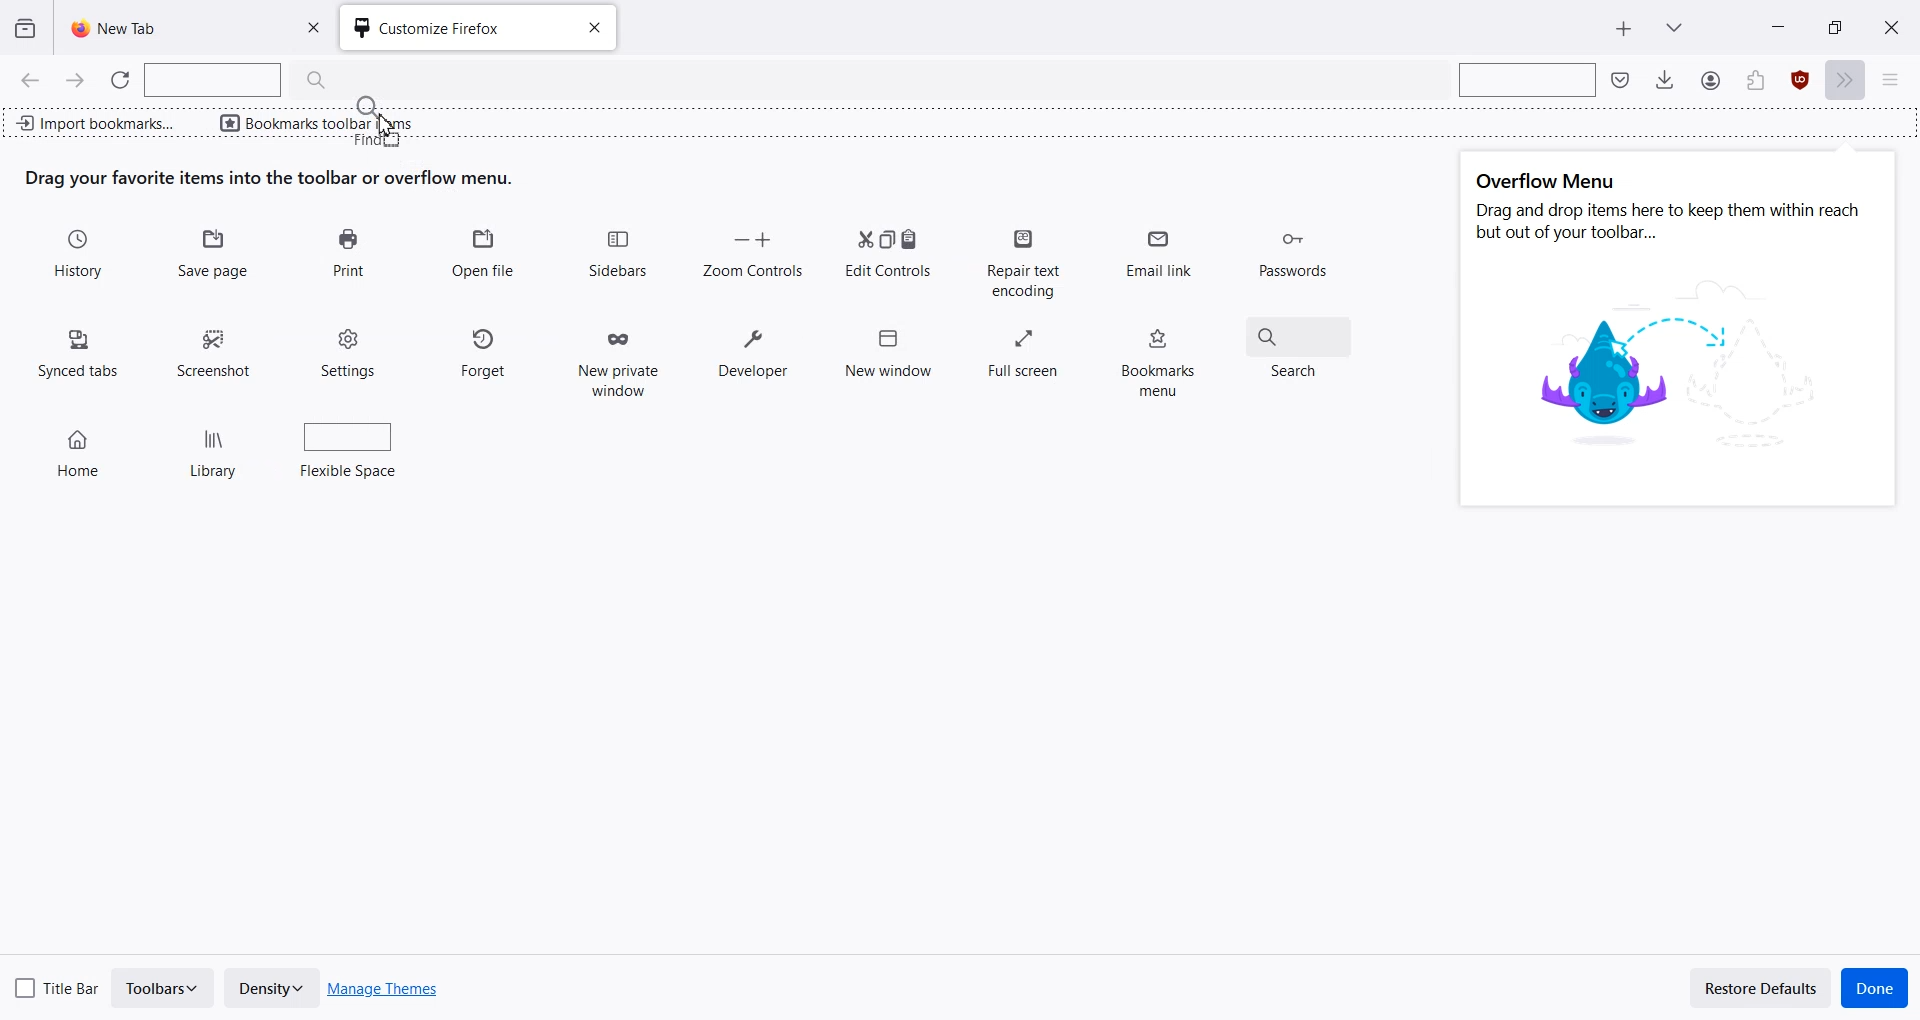 The height and width of the screenshot is (1020, 1920). What do you see at coordinates (271, 988) in the screenshot?
I see `Density` at bounding box center [271, 988].